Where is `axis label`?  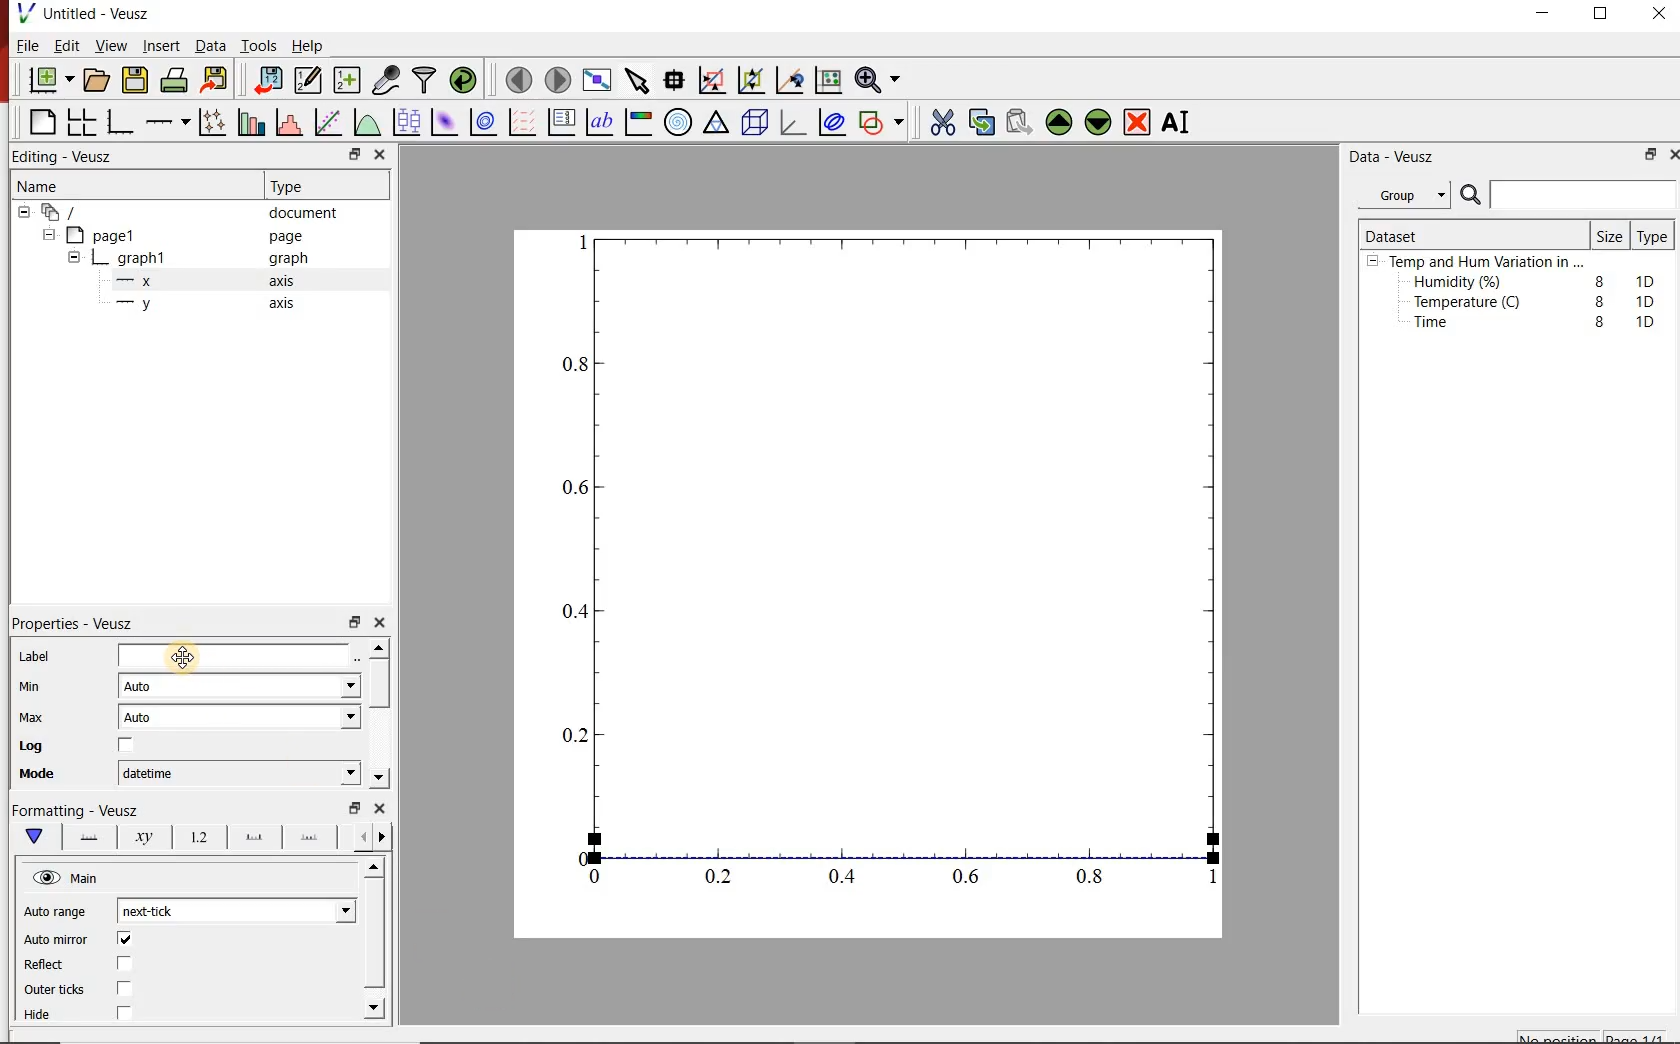
axis label is located at coordinates (145, 840).